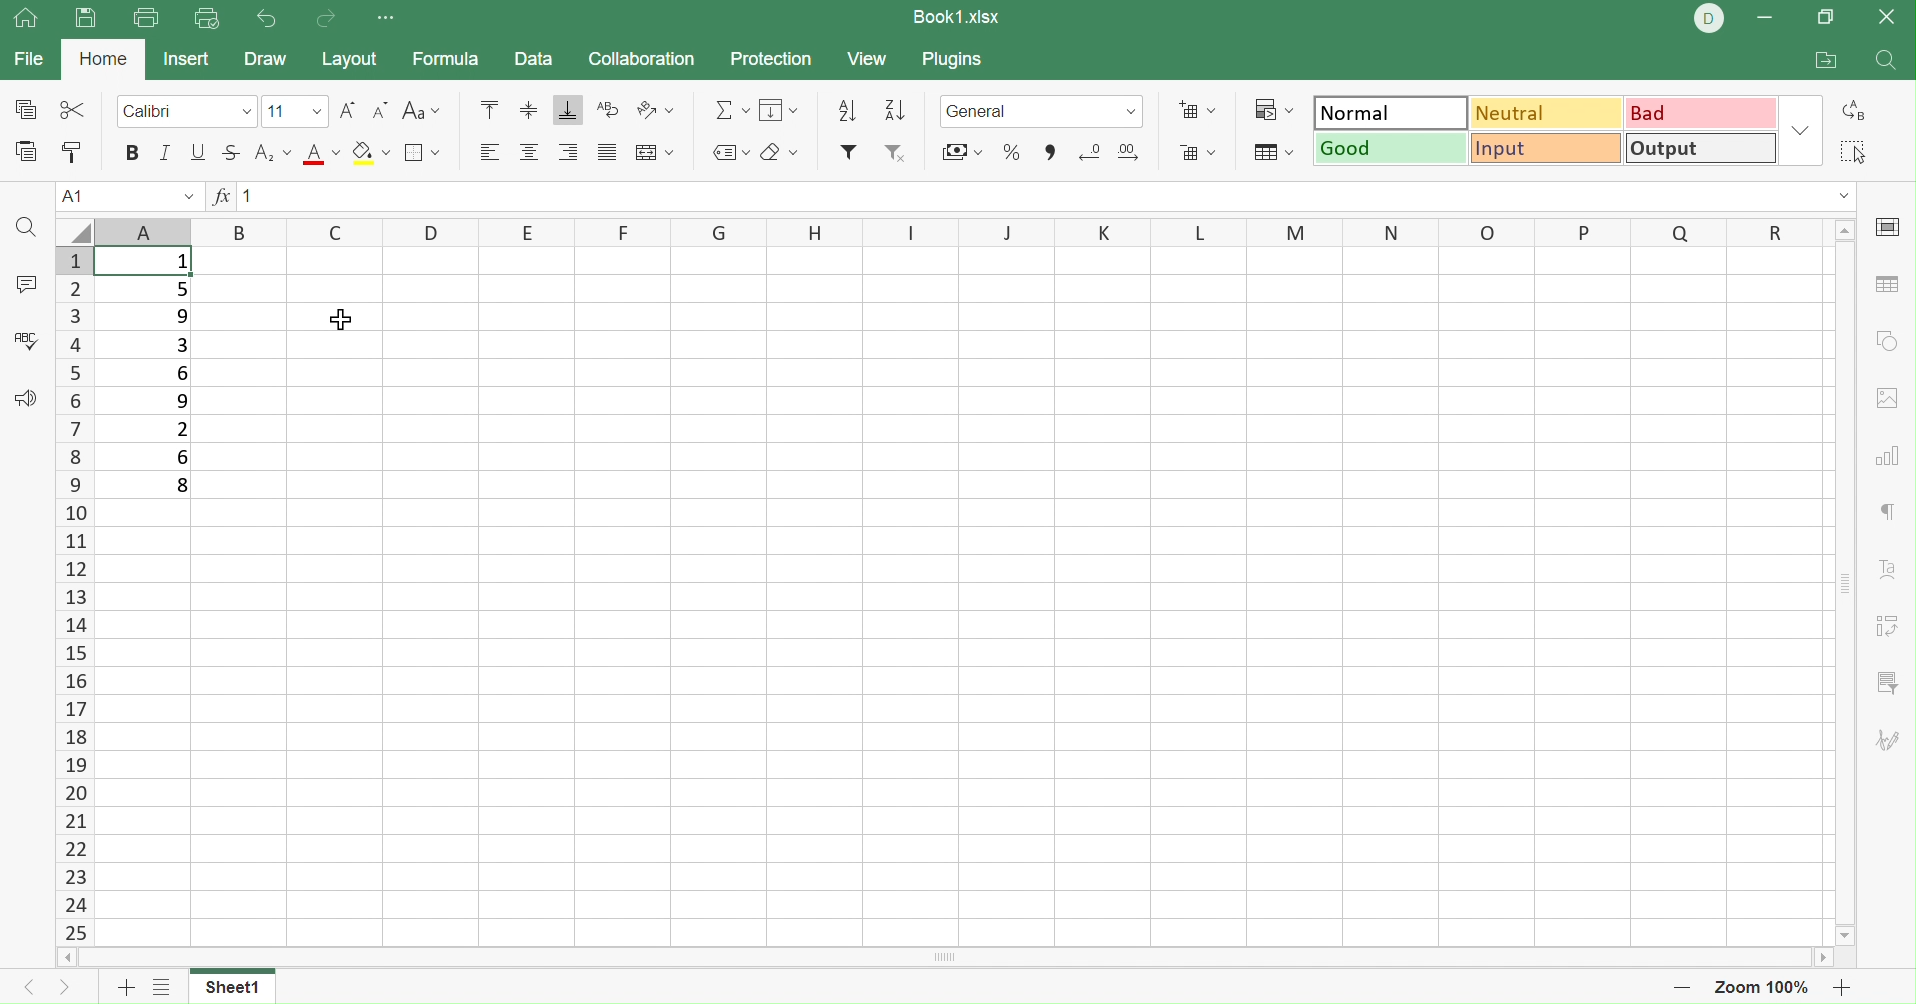  Describe the element at coordinates (179, 431) in the screenshot. I see `2` at that location.